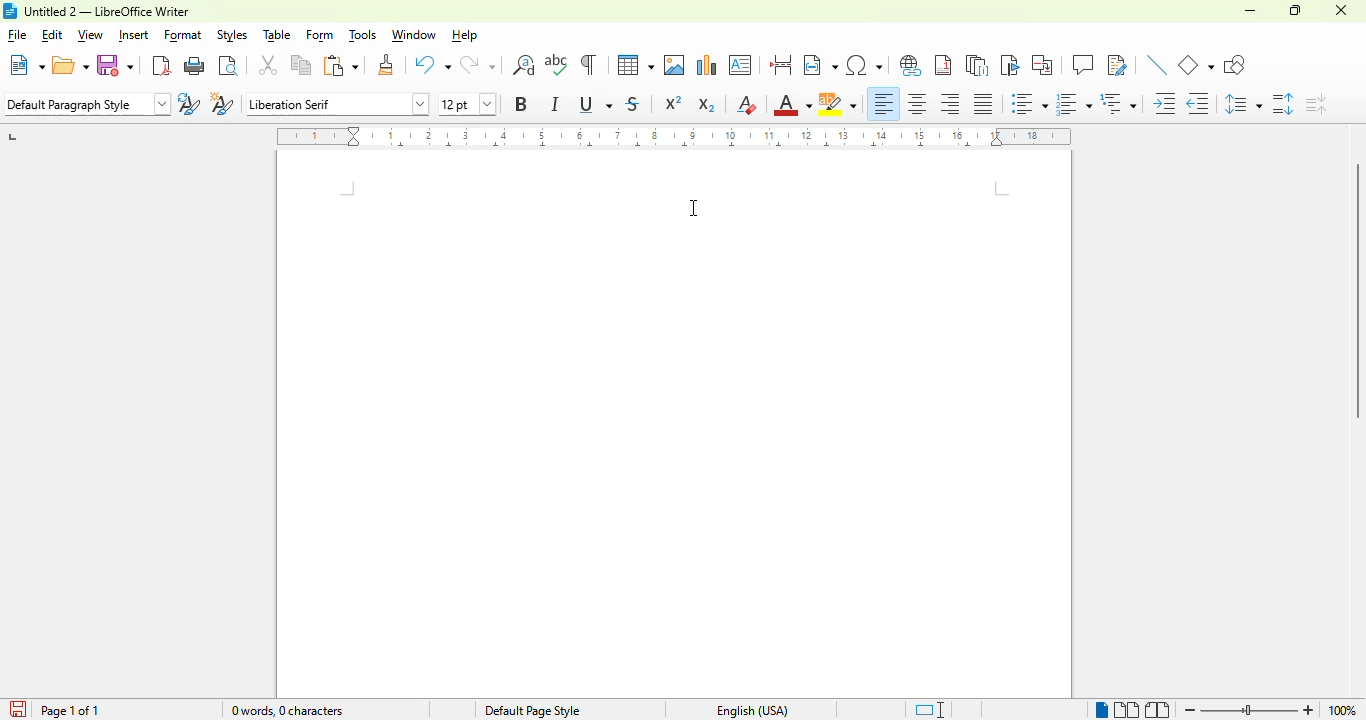  What do you see at coordinates (741, 65) in the screenshot?
I see `insert text box` at bounding box center [741, 65].